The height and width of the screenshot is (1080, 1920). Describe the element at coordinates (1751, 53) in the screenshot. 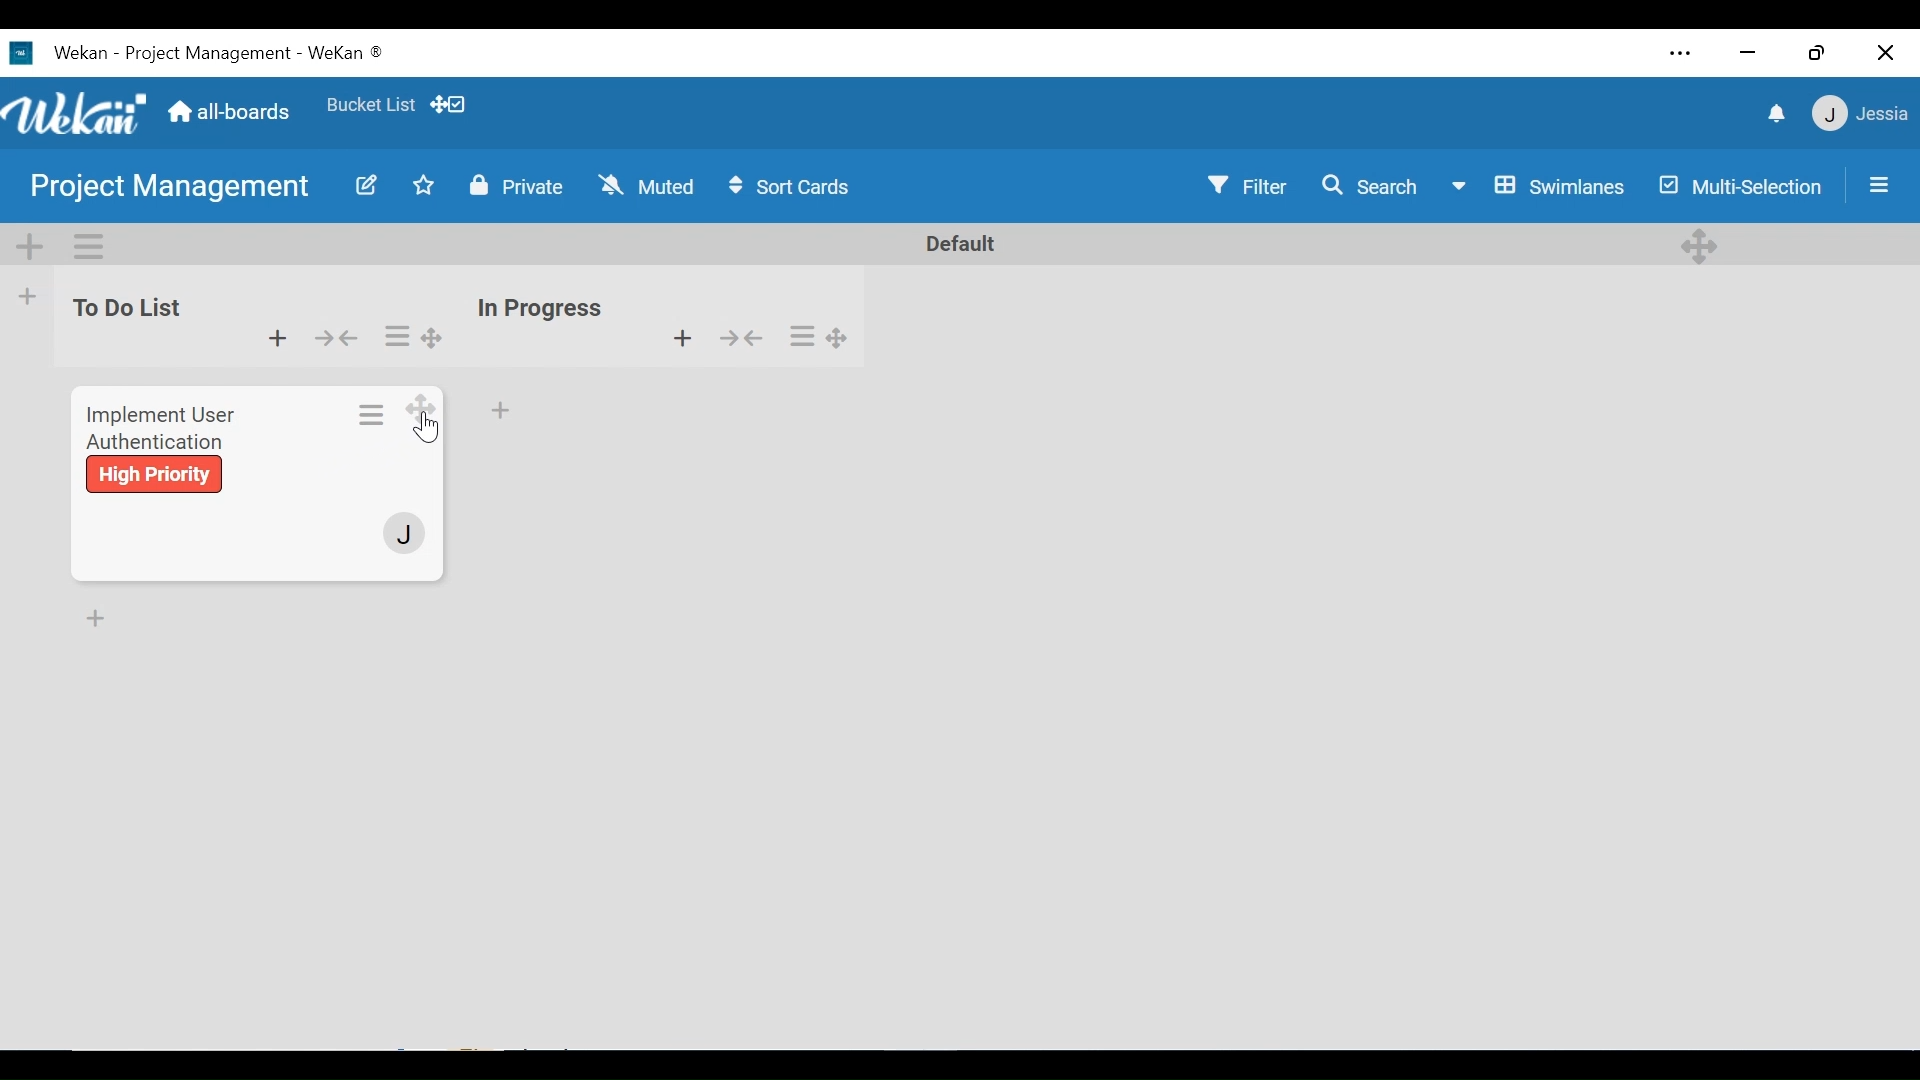

I see `minimize` at that location.